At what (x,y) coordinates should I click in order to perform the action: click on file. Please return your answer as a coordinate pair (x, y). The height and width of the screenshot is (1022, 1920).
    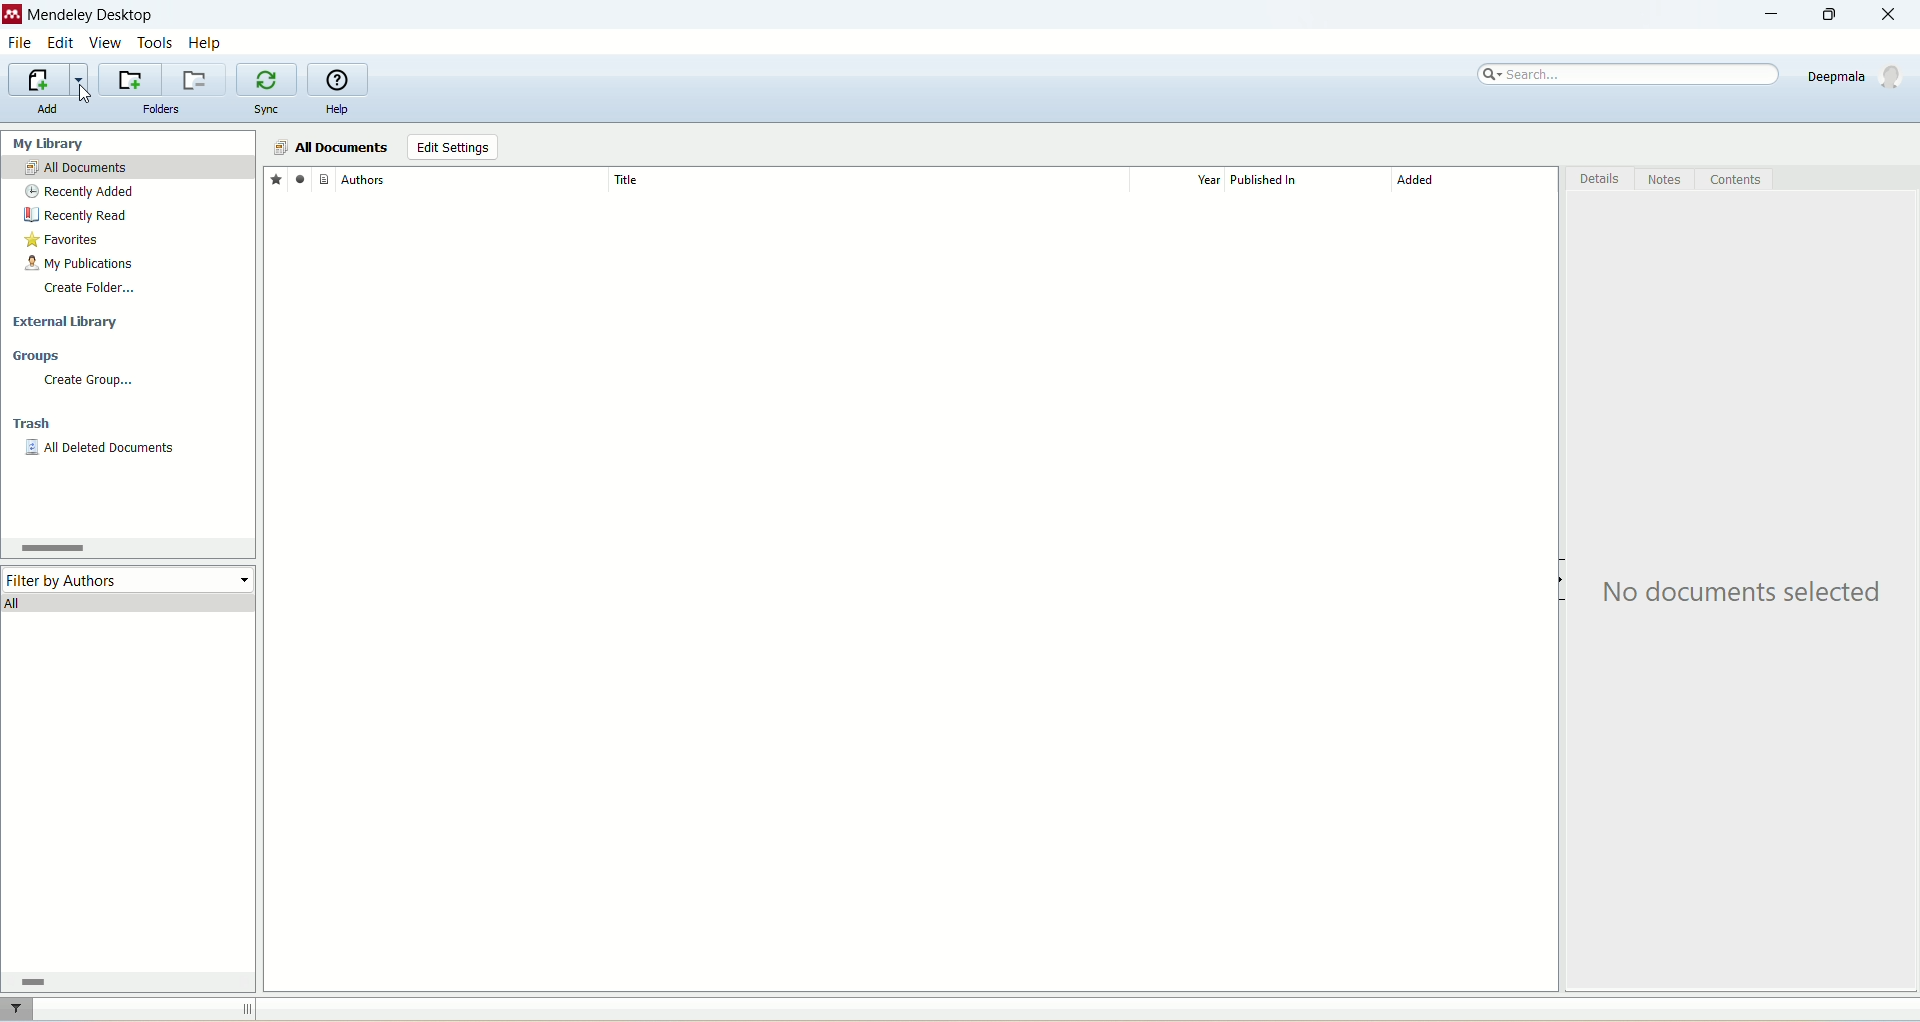
    Looking at the image, I should click on (19, 45).